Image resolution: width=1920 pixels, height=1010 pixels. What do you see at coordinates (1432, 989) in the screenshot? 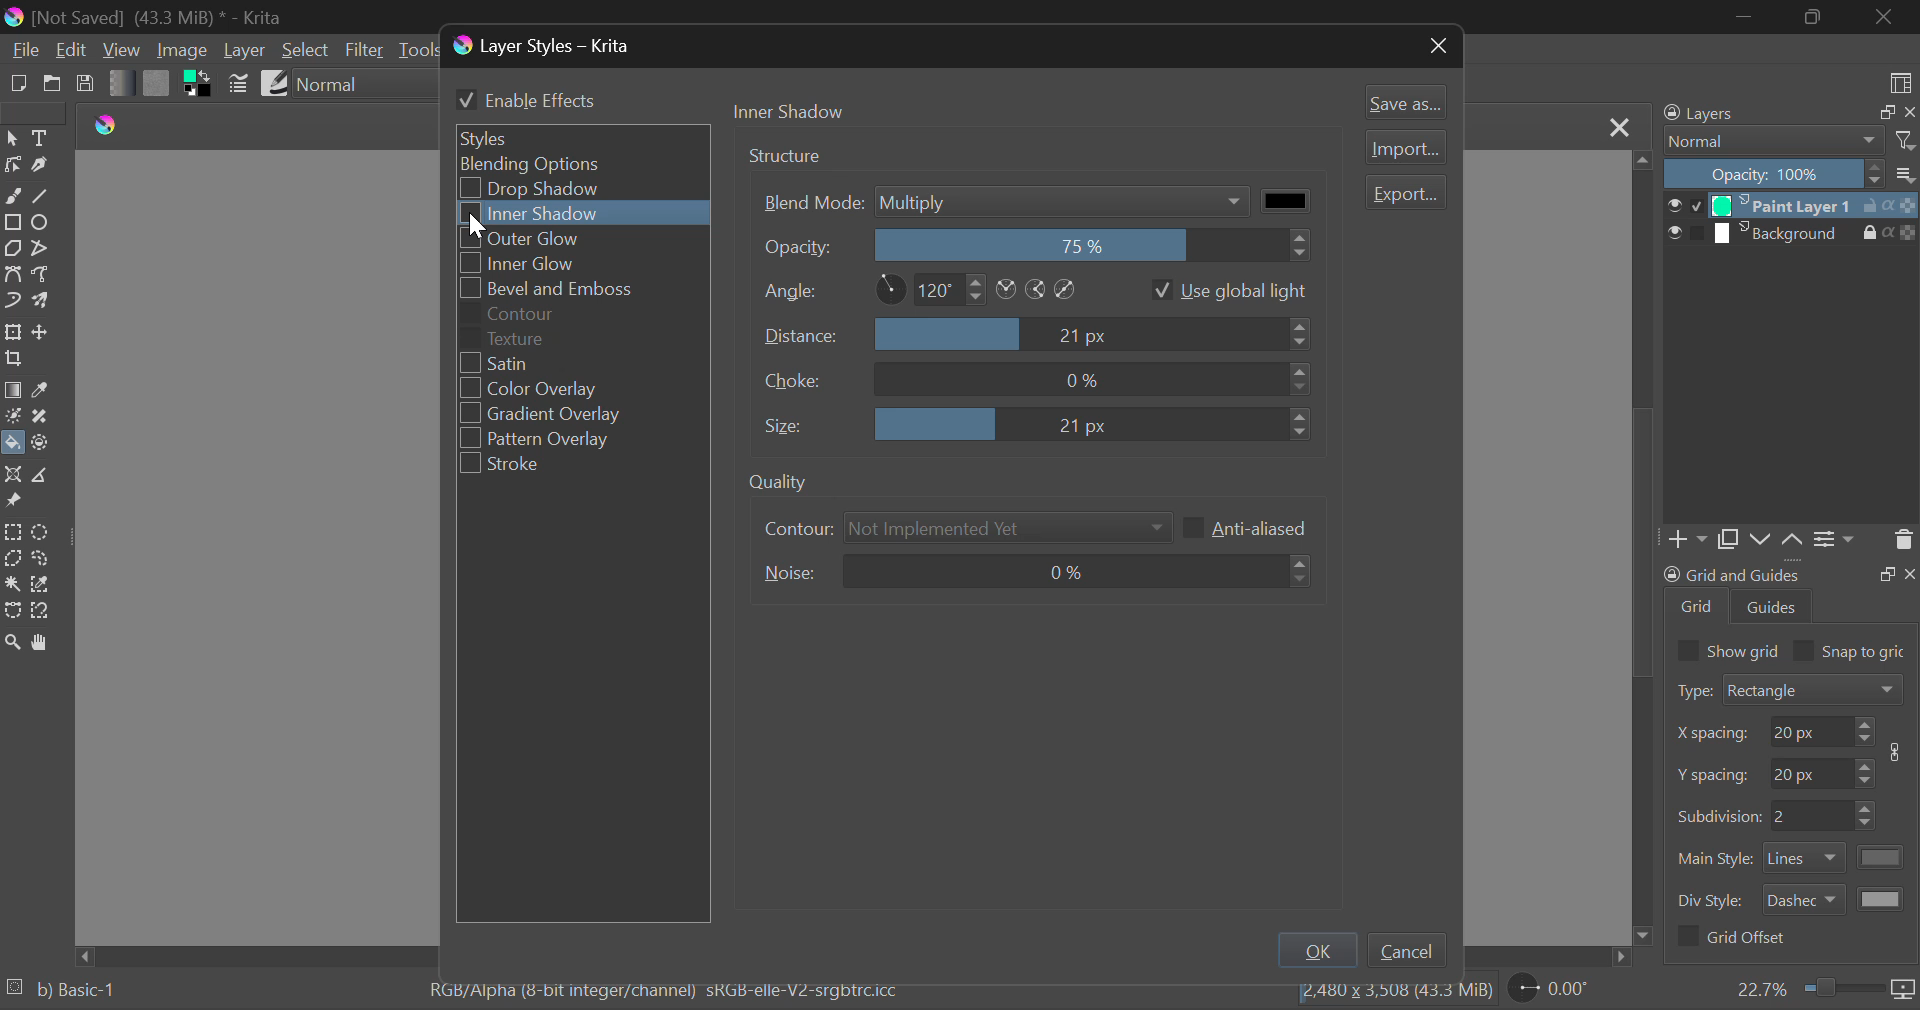
I see `file size` at bounding box center [1432, 989].